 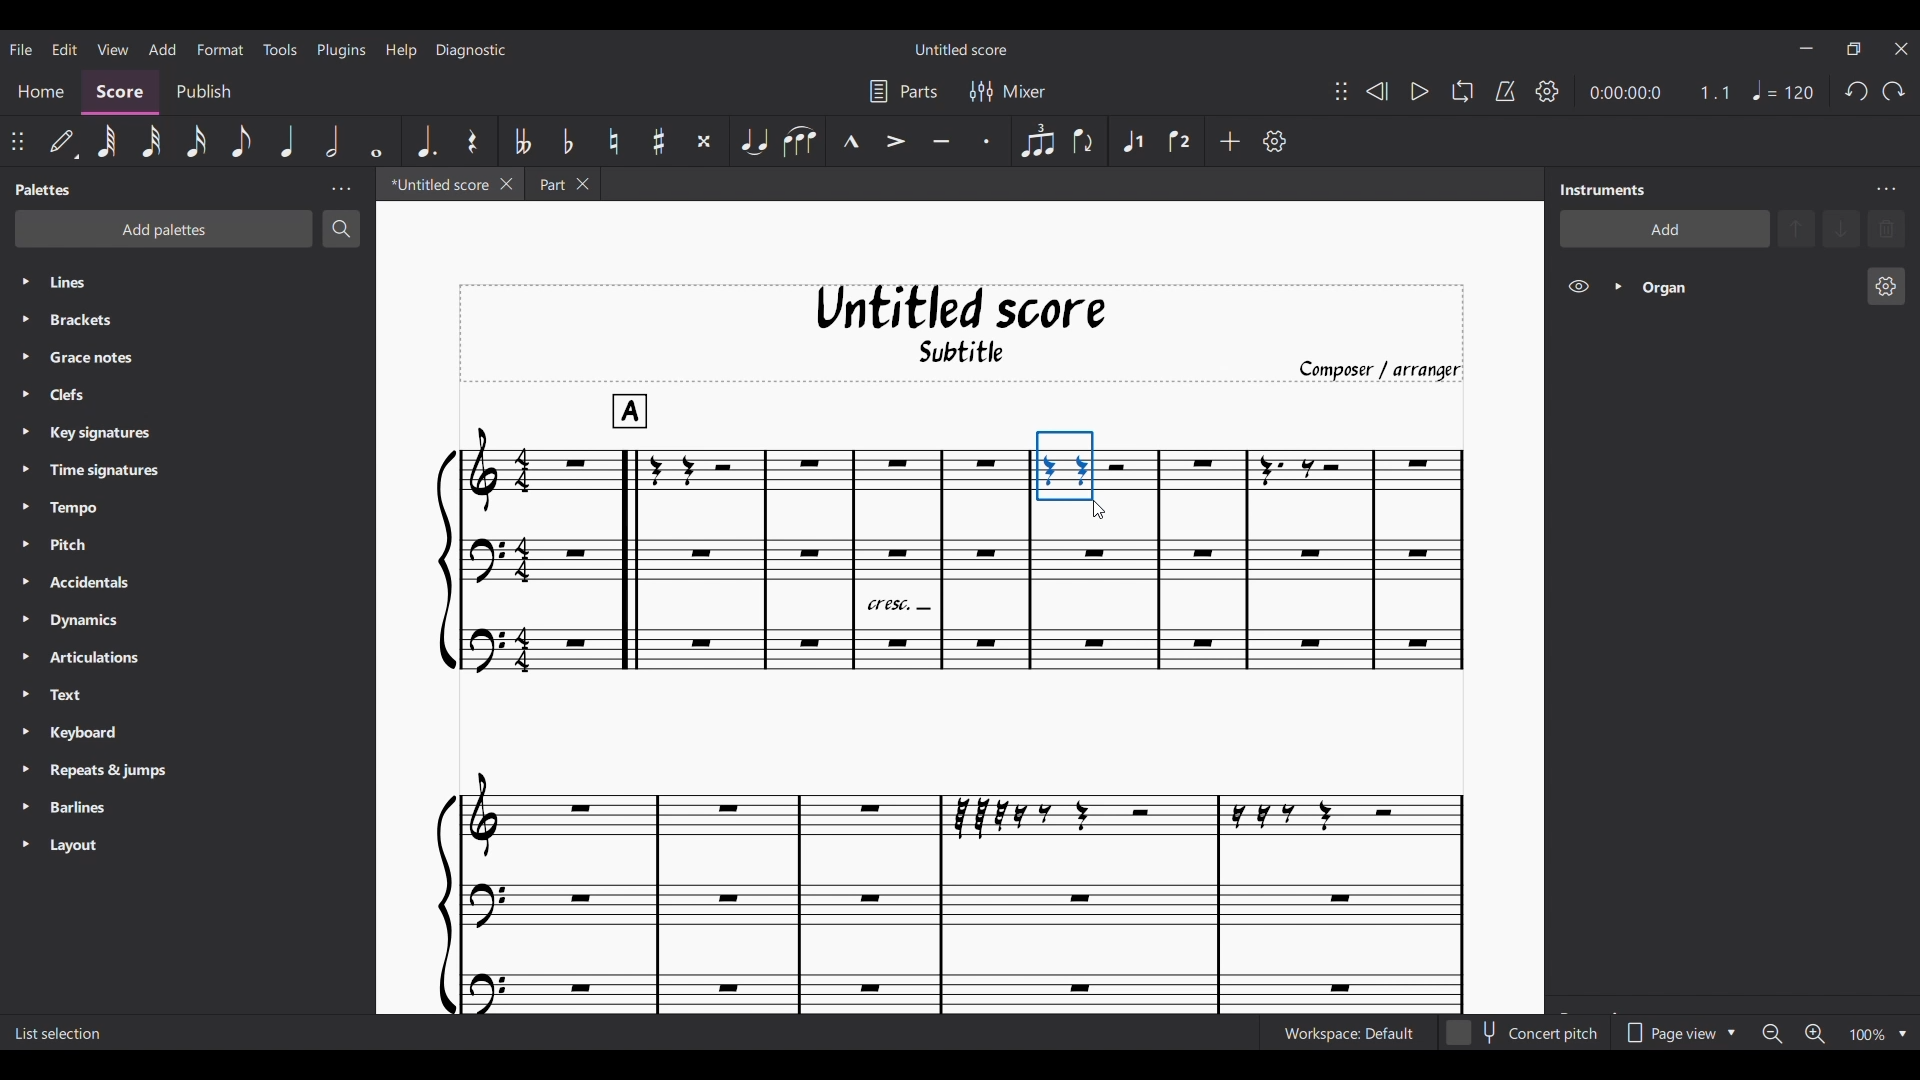 What do you see at coordinates (1463, 91) in the screenshot?
I see `Looping playback` at bounding box center [1463, 91].